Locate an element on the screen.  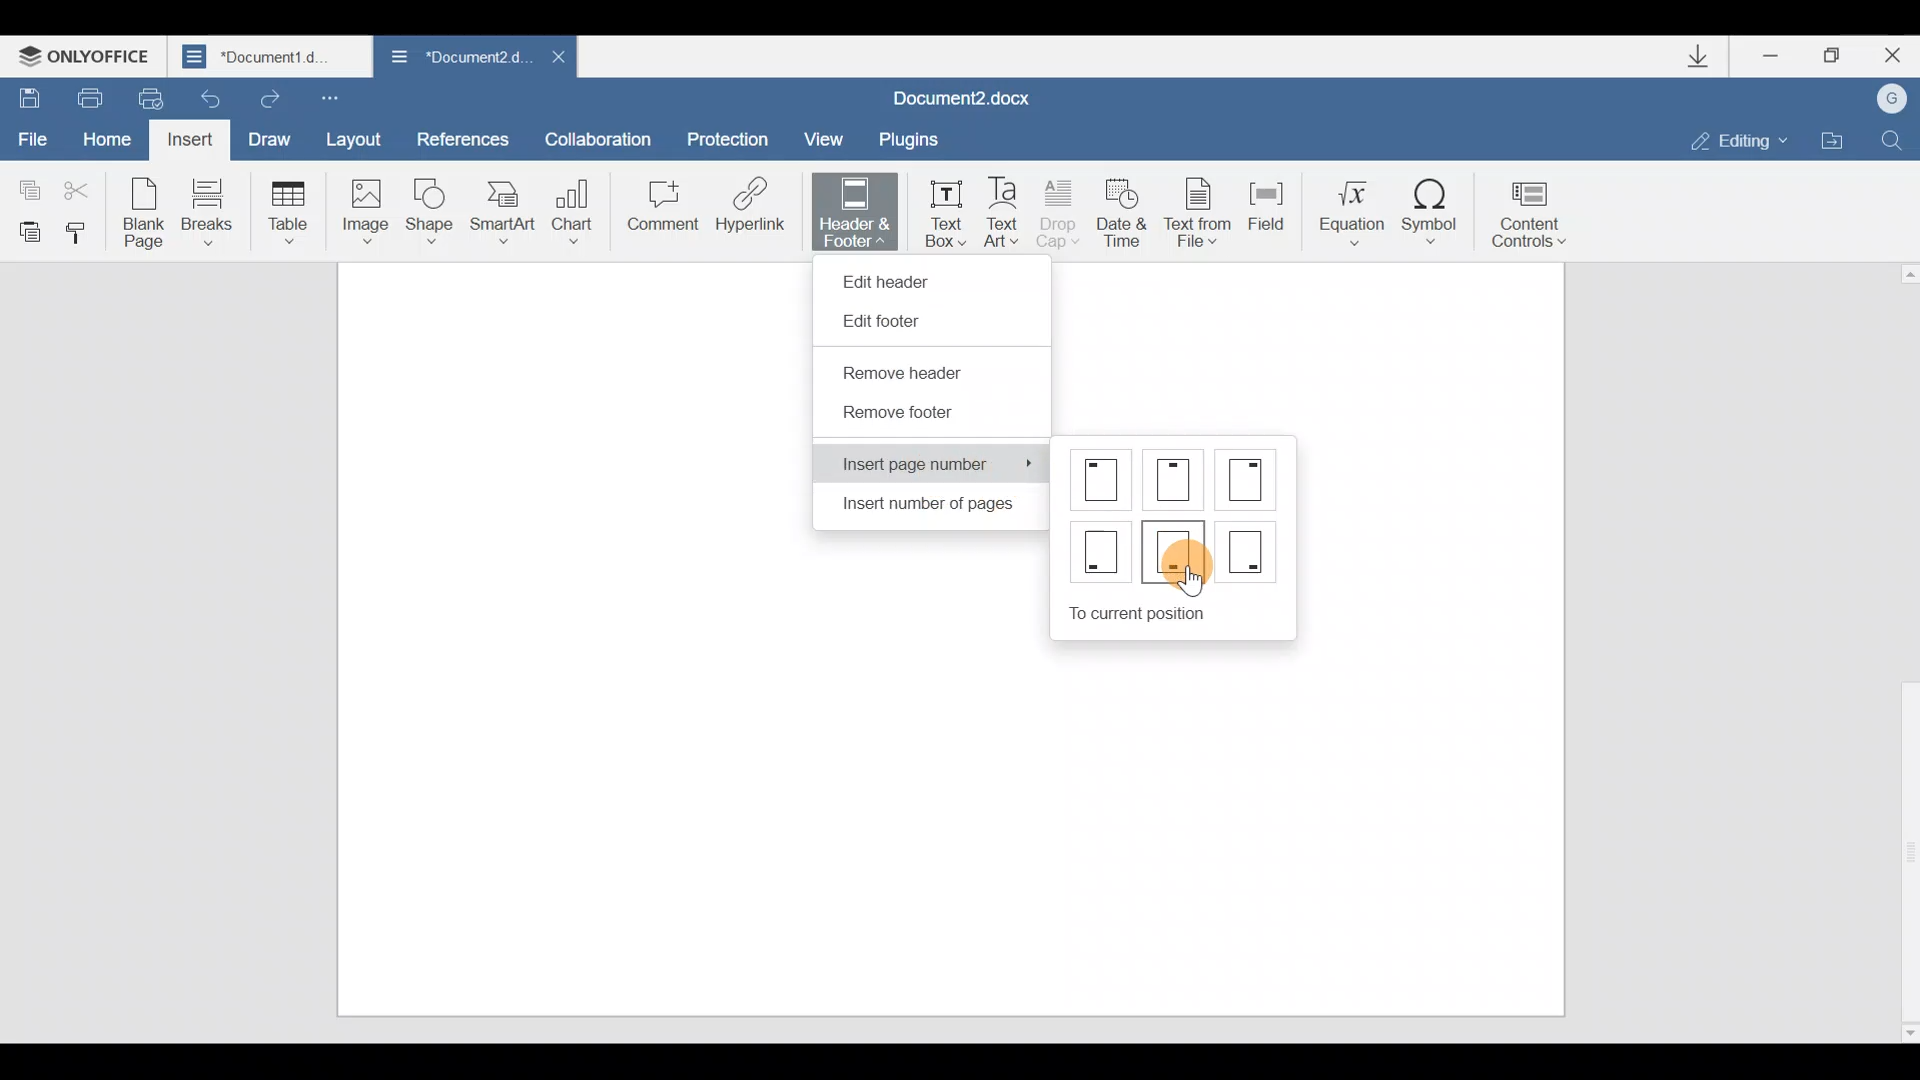
Position 6 is located at coordinates (1246, 548).